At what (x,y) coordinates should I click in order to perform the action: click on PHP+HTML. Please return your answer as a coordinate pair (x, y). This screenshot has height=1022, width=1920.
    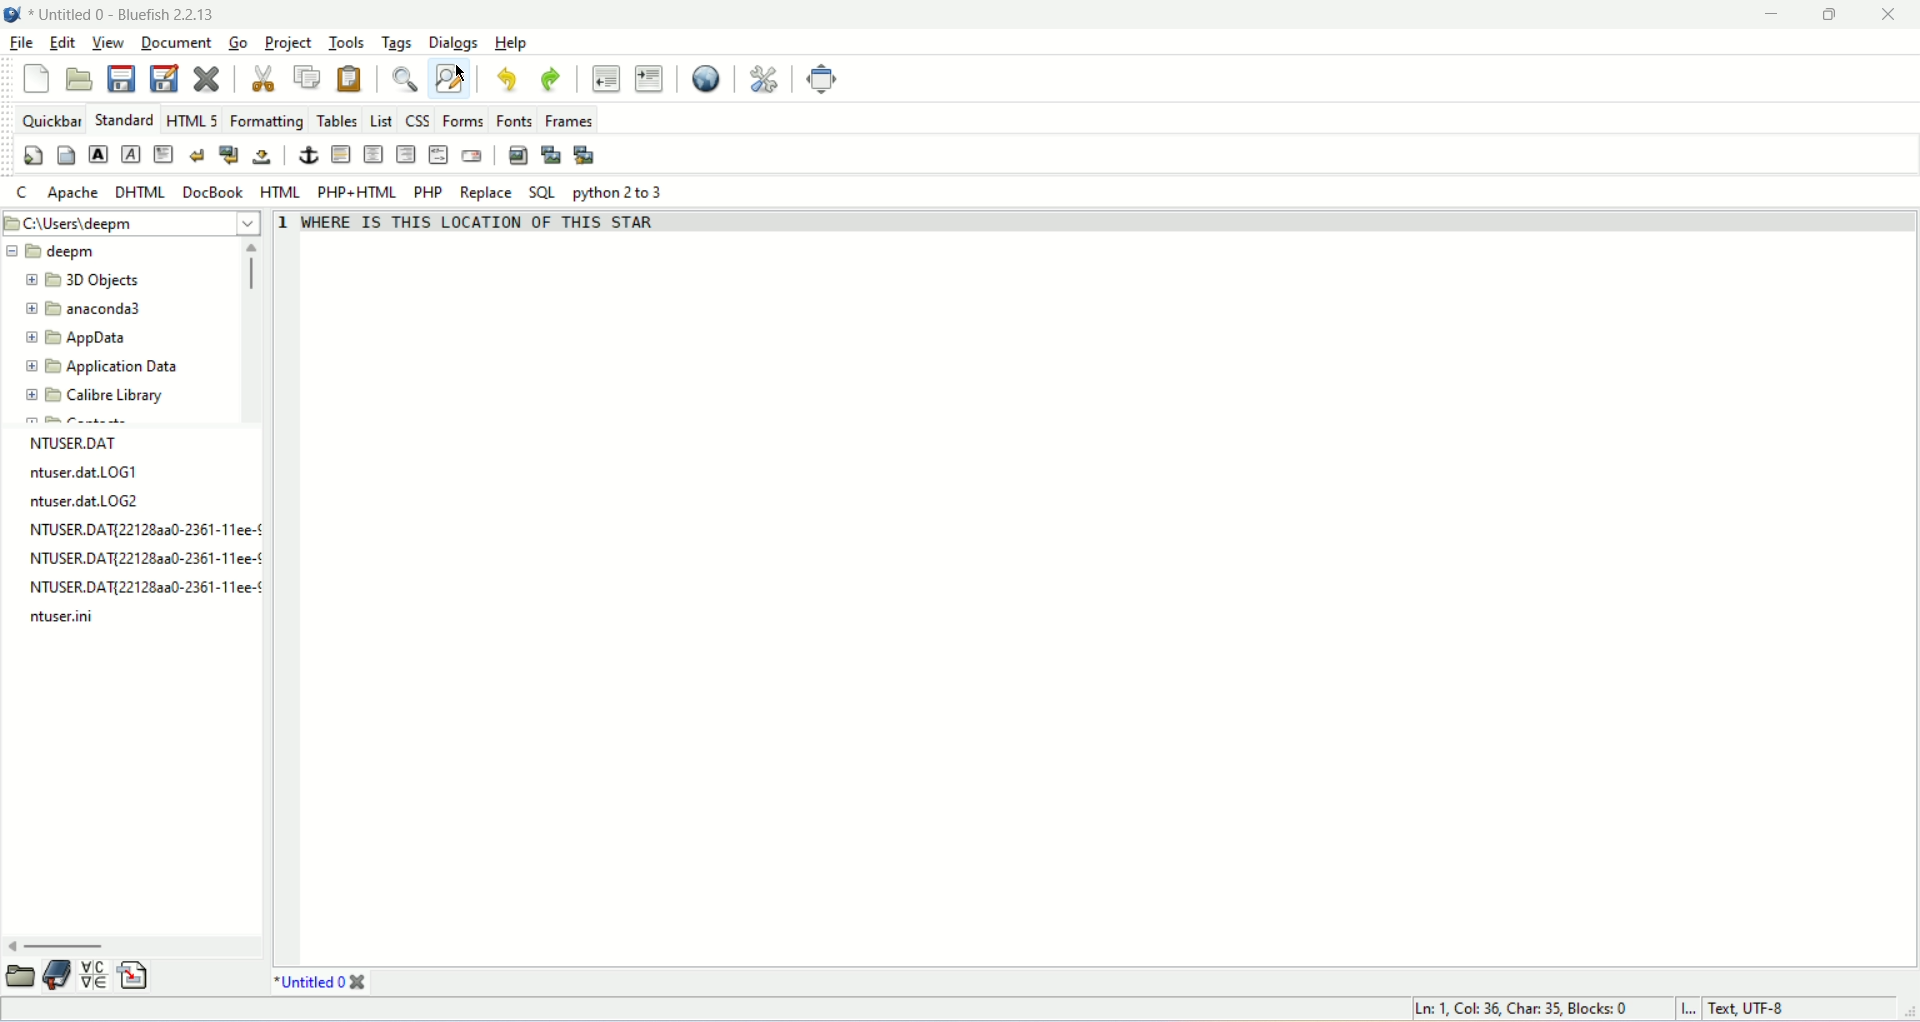
    Looking at the image, I should click on (357, 193).